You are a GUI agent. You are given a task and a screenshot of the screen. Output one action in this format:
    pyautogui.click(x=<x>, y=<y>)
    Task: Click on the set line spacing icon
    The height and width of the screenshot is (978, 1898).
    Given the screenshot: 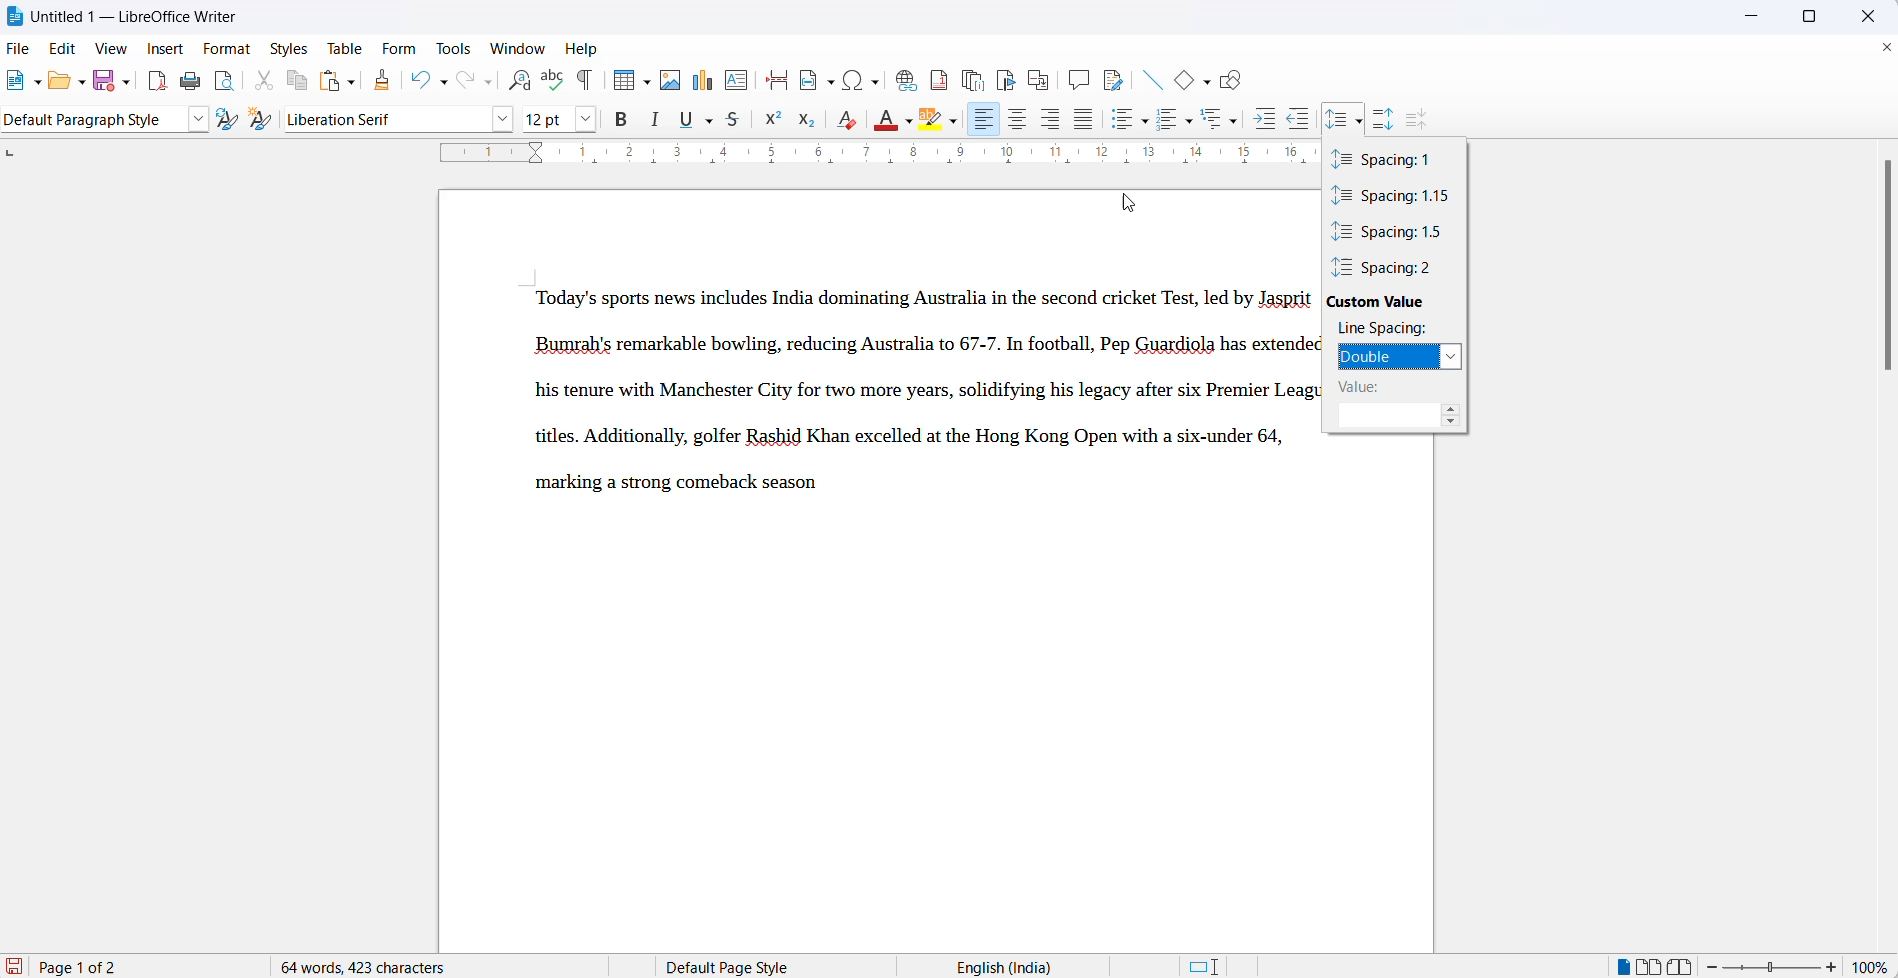 What is the action you would take?
    pyautogui.click(x=1336, y=117)
    